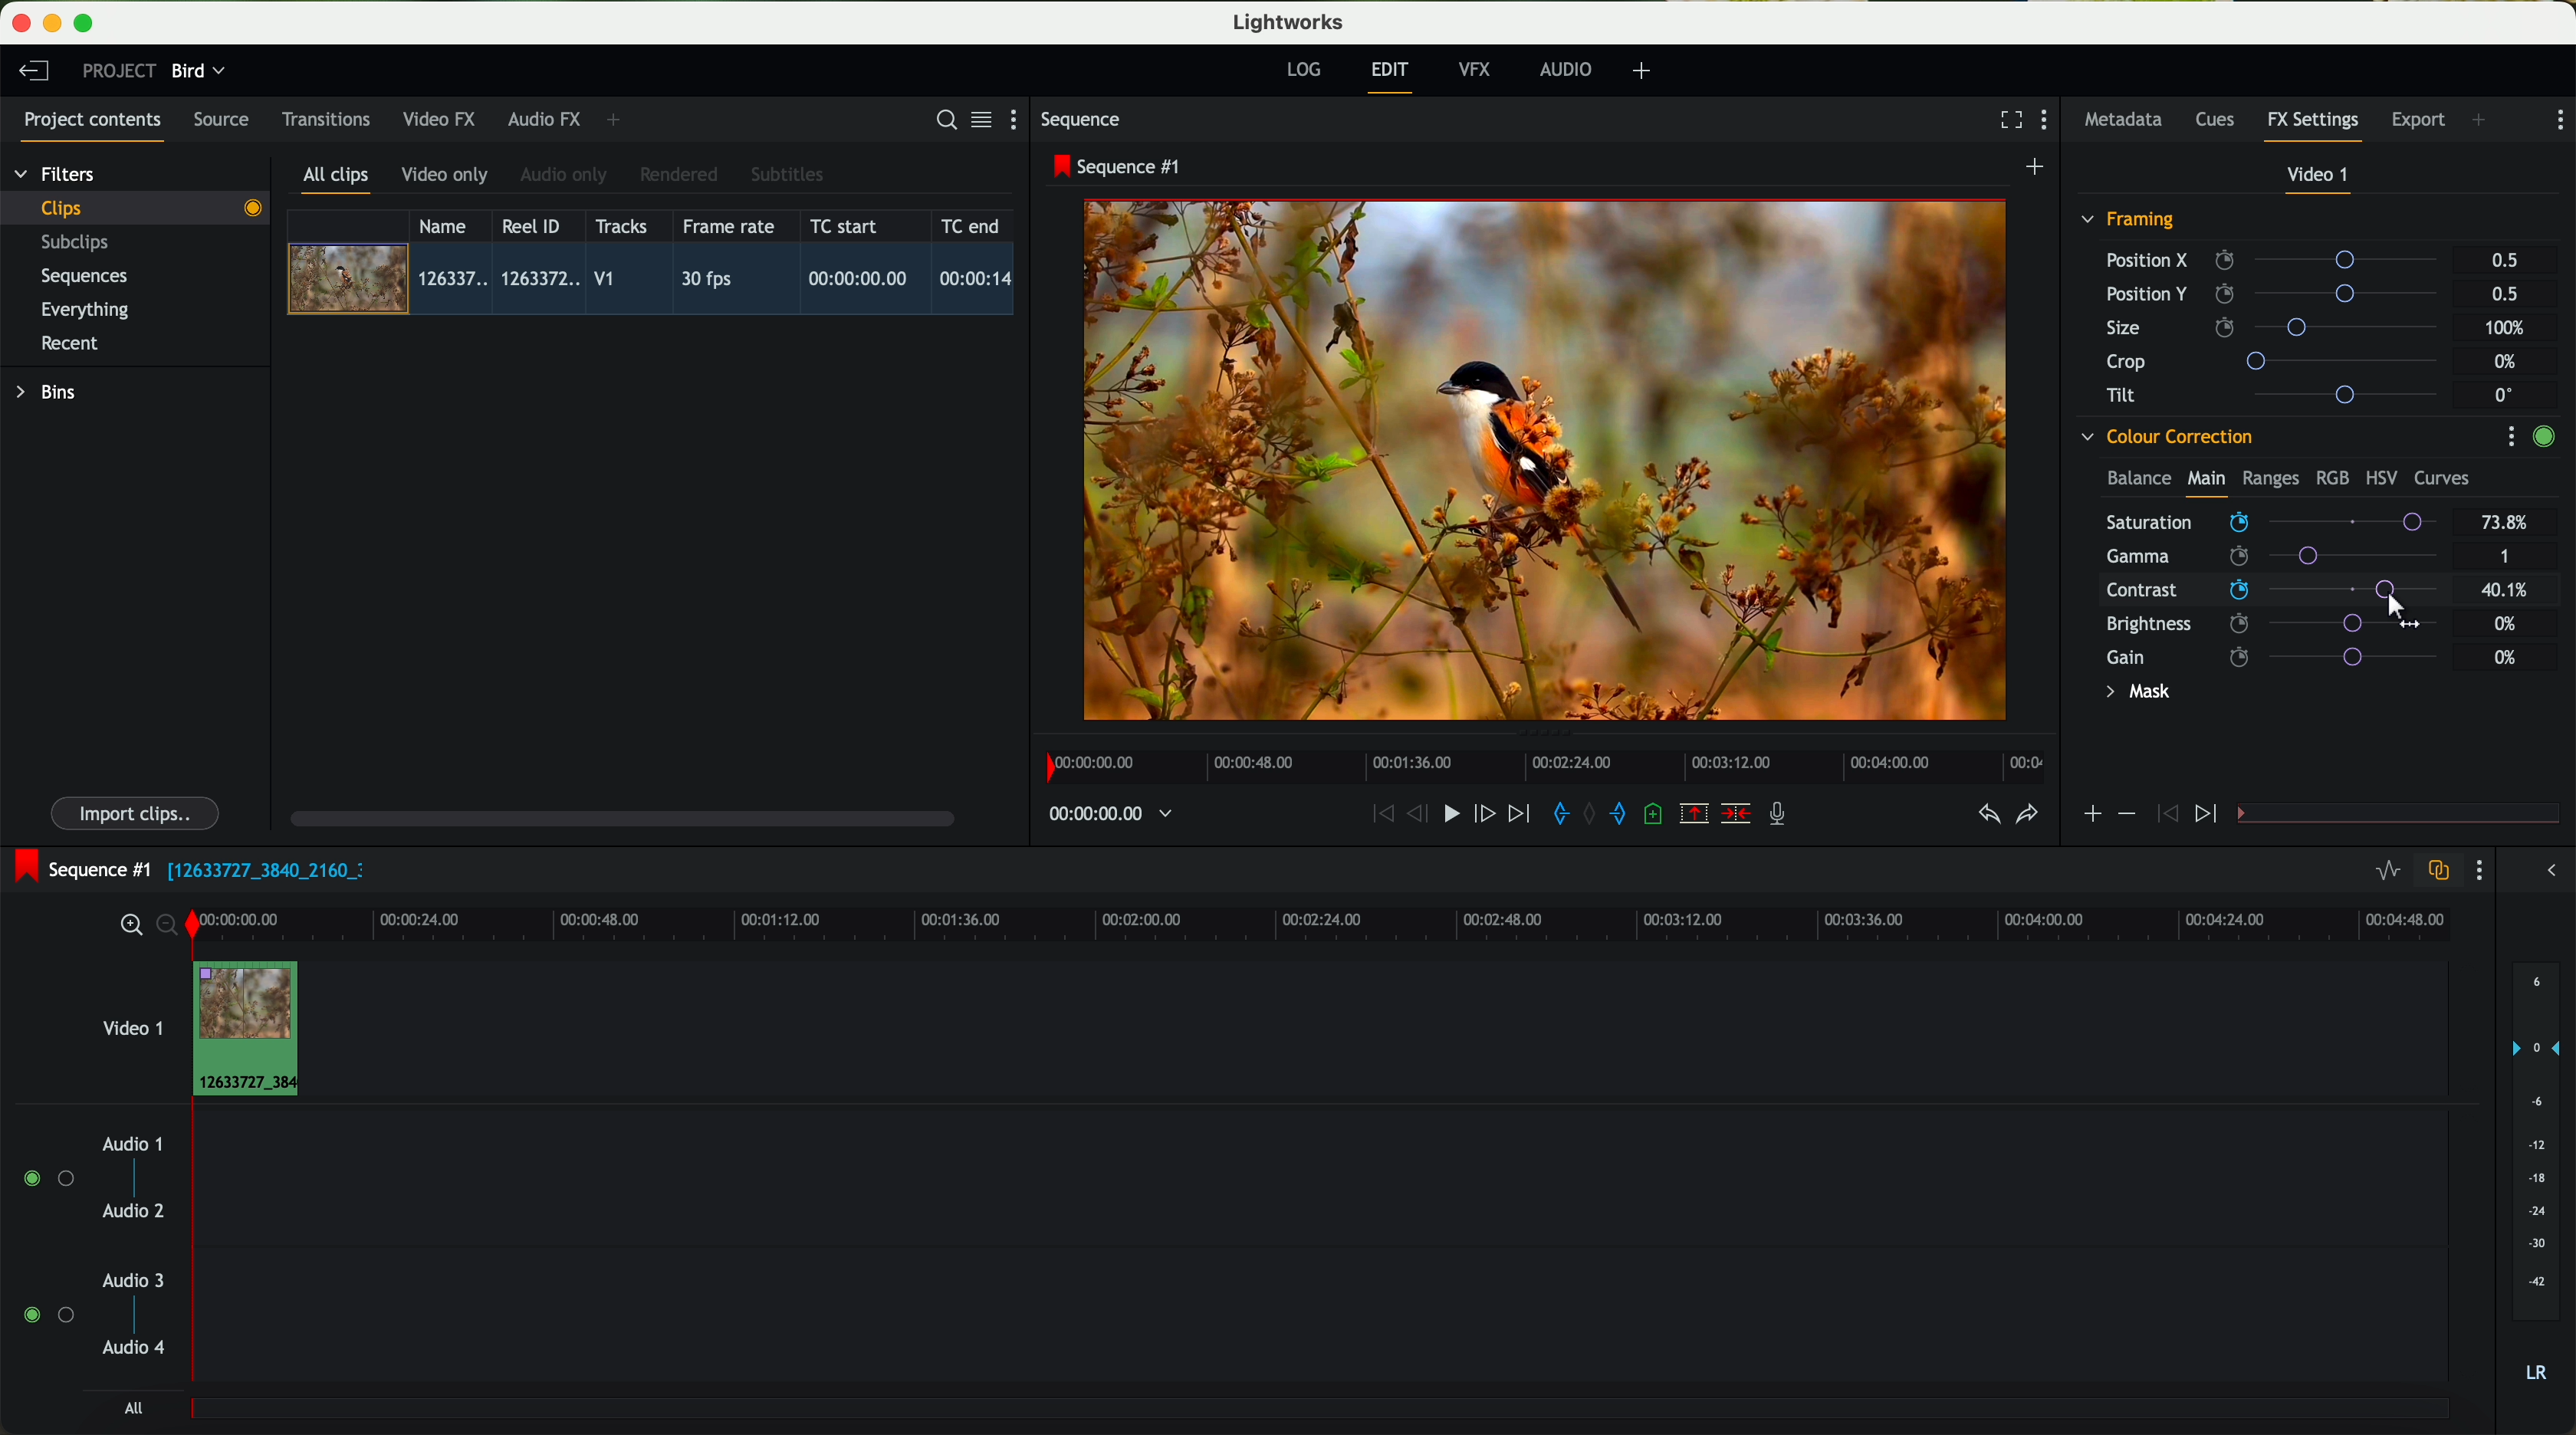 The height and width of the screenshot is (1435, 2576). What do you see at coordinates (2477, 870) in the screenshot?
I see `show settings menu` at bounding box center [2477, 870].